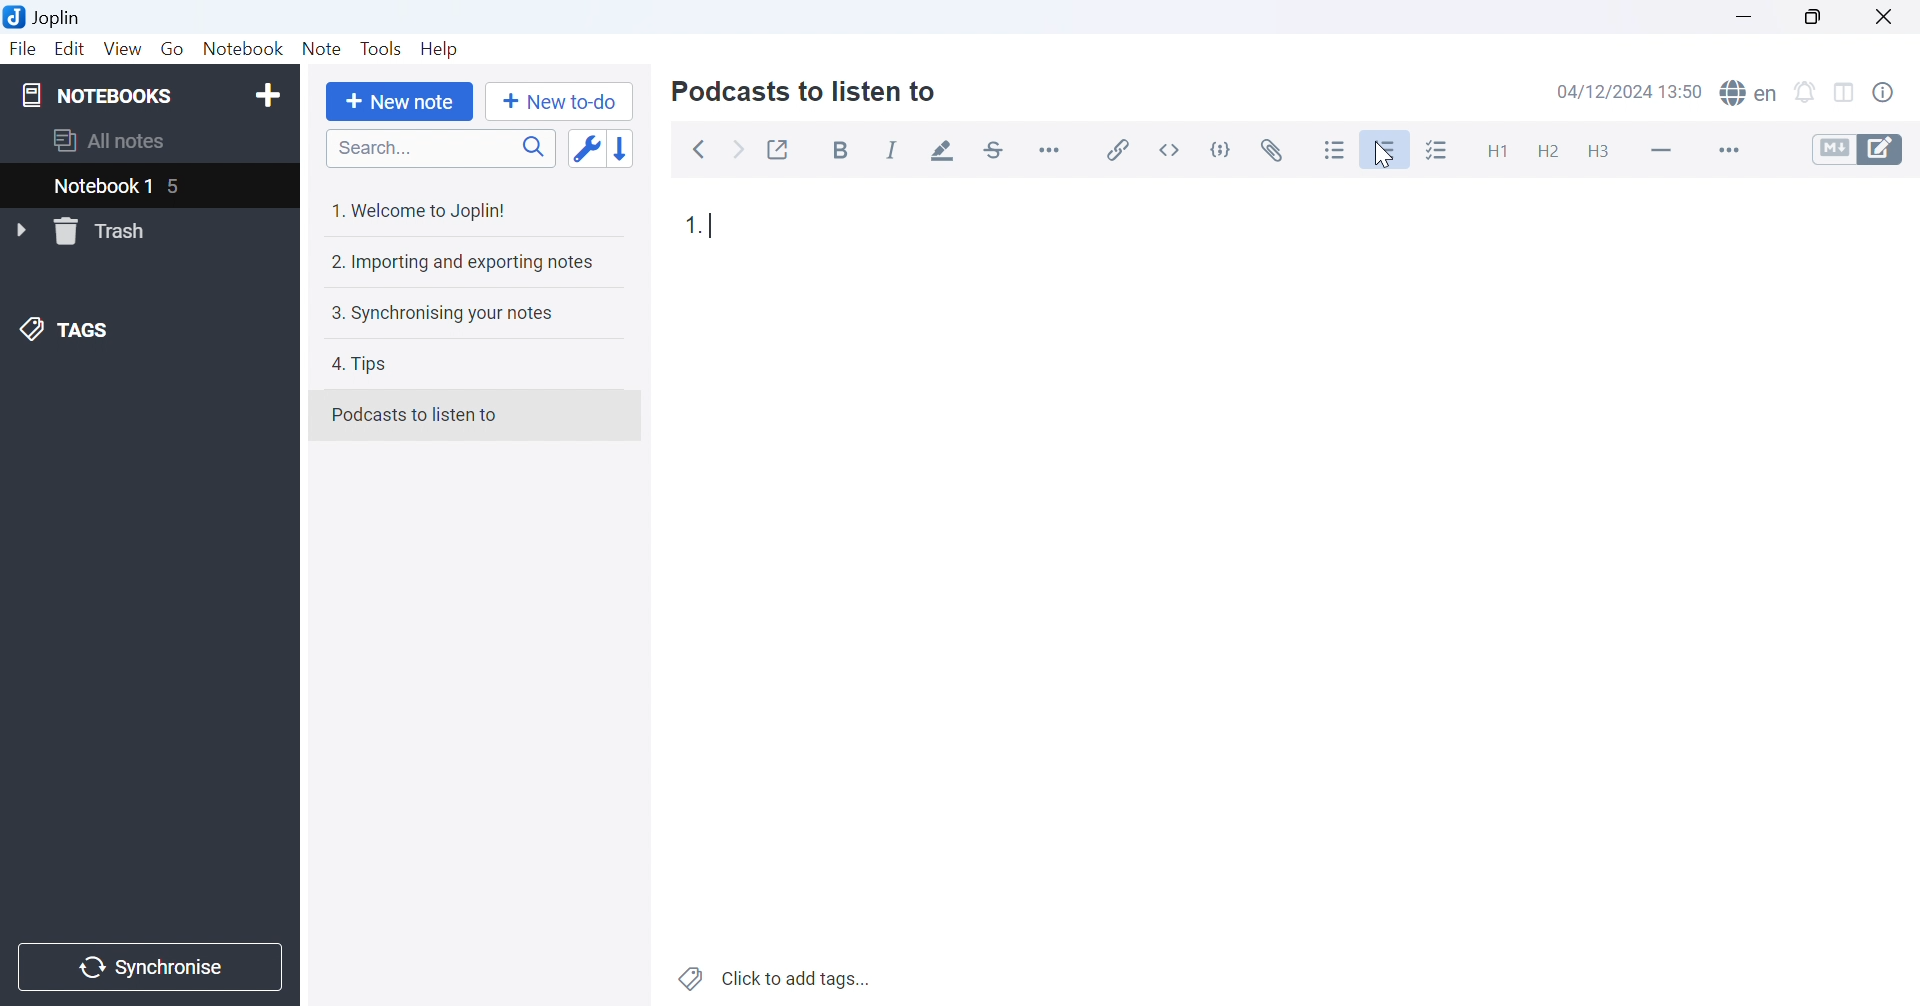 The height and width of the screenshot is (1006, 1920). I want to click on Italic, so click(892, 151).